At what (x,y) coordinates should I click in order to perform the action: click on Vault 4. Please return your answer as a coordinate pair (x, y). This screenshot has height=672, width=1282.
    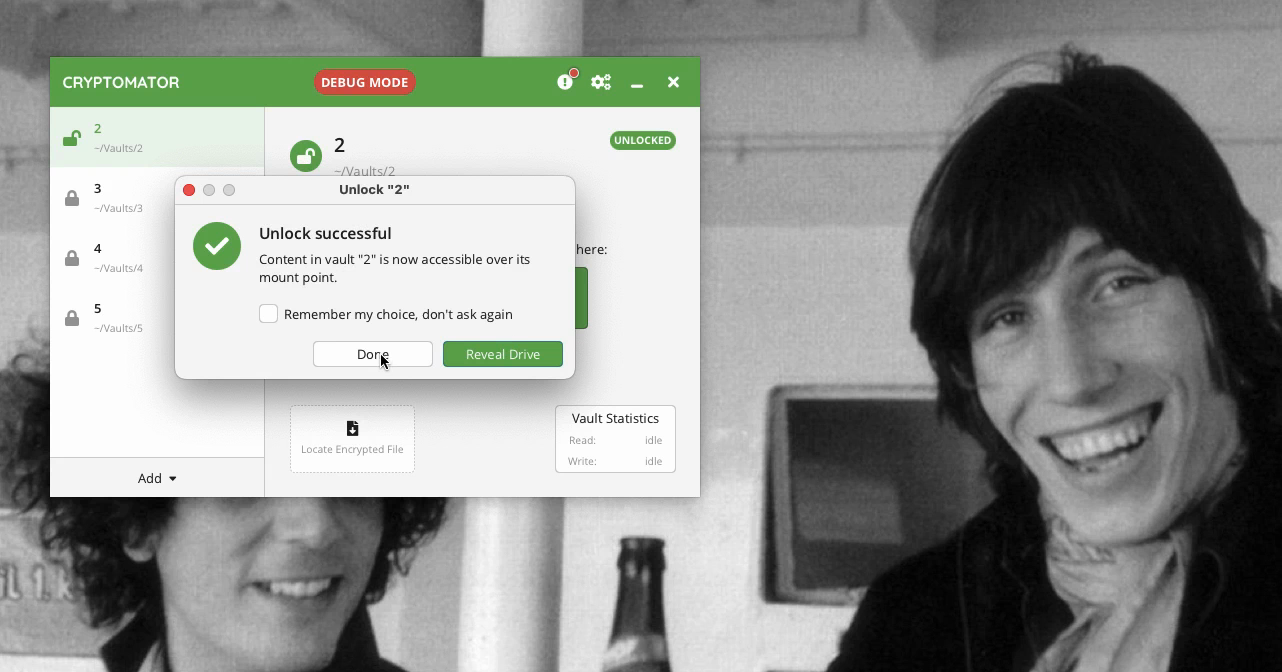
    Looking at the image, I should click on (112, 261).